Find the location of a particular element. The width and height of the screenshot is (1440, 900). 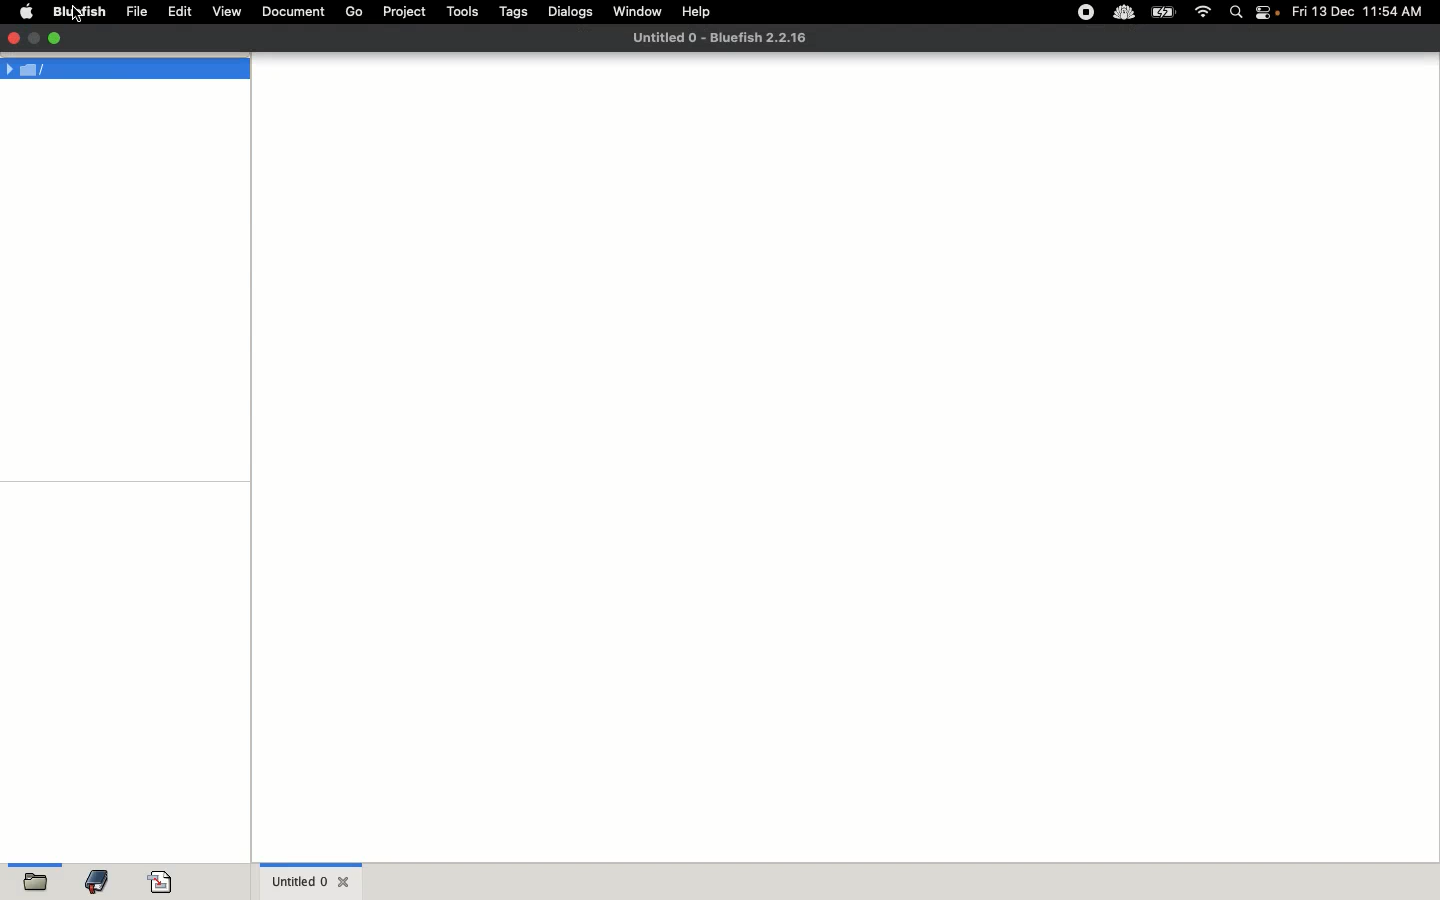

View is located at coordinates (229, 12).